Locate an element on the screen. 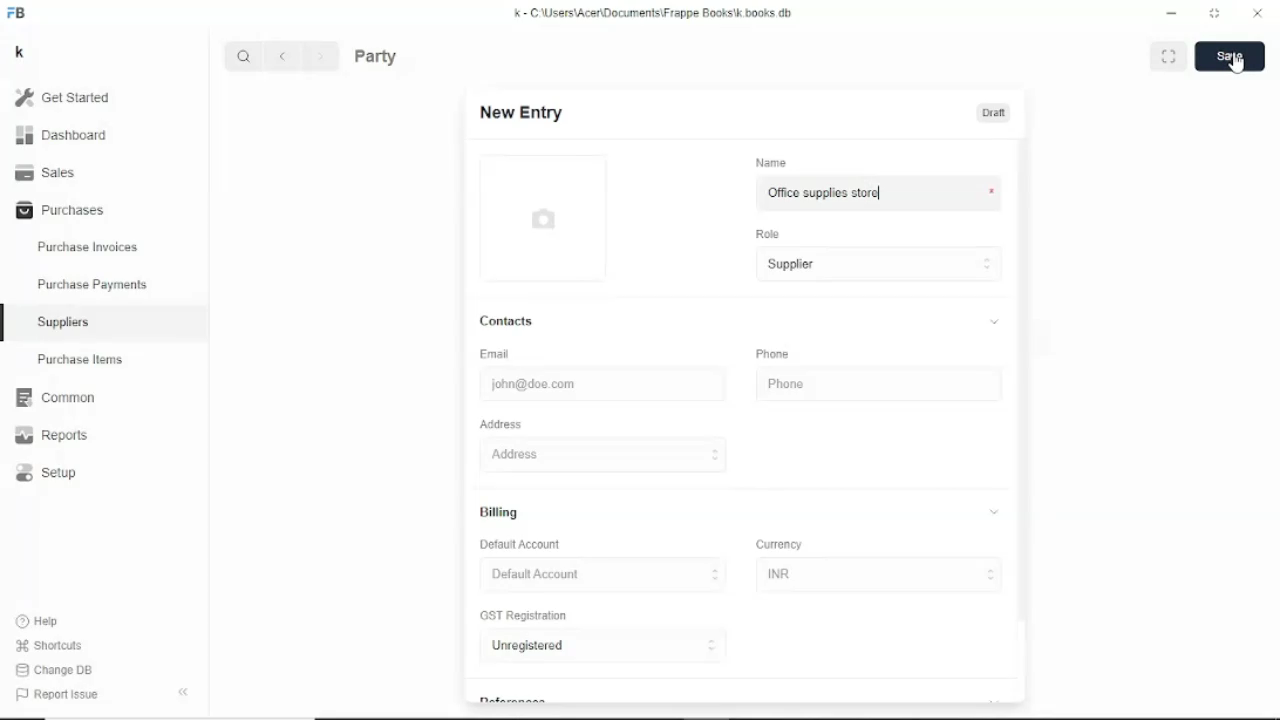 This screenshot has width=1280, height=720. Setup is located at coordinates (46, 473).